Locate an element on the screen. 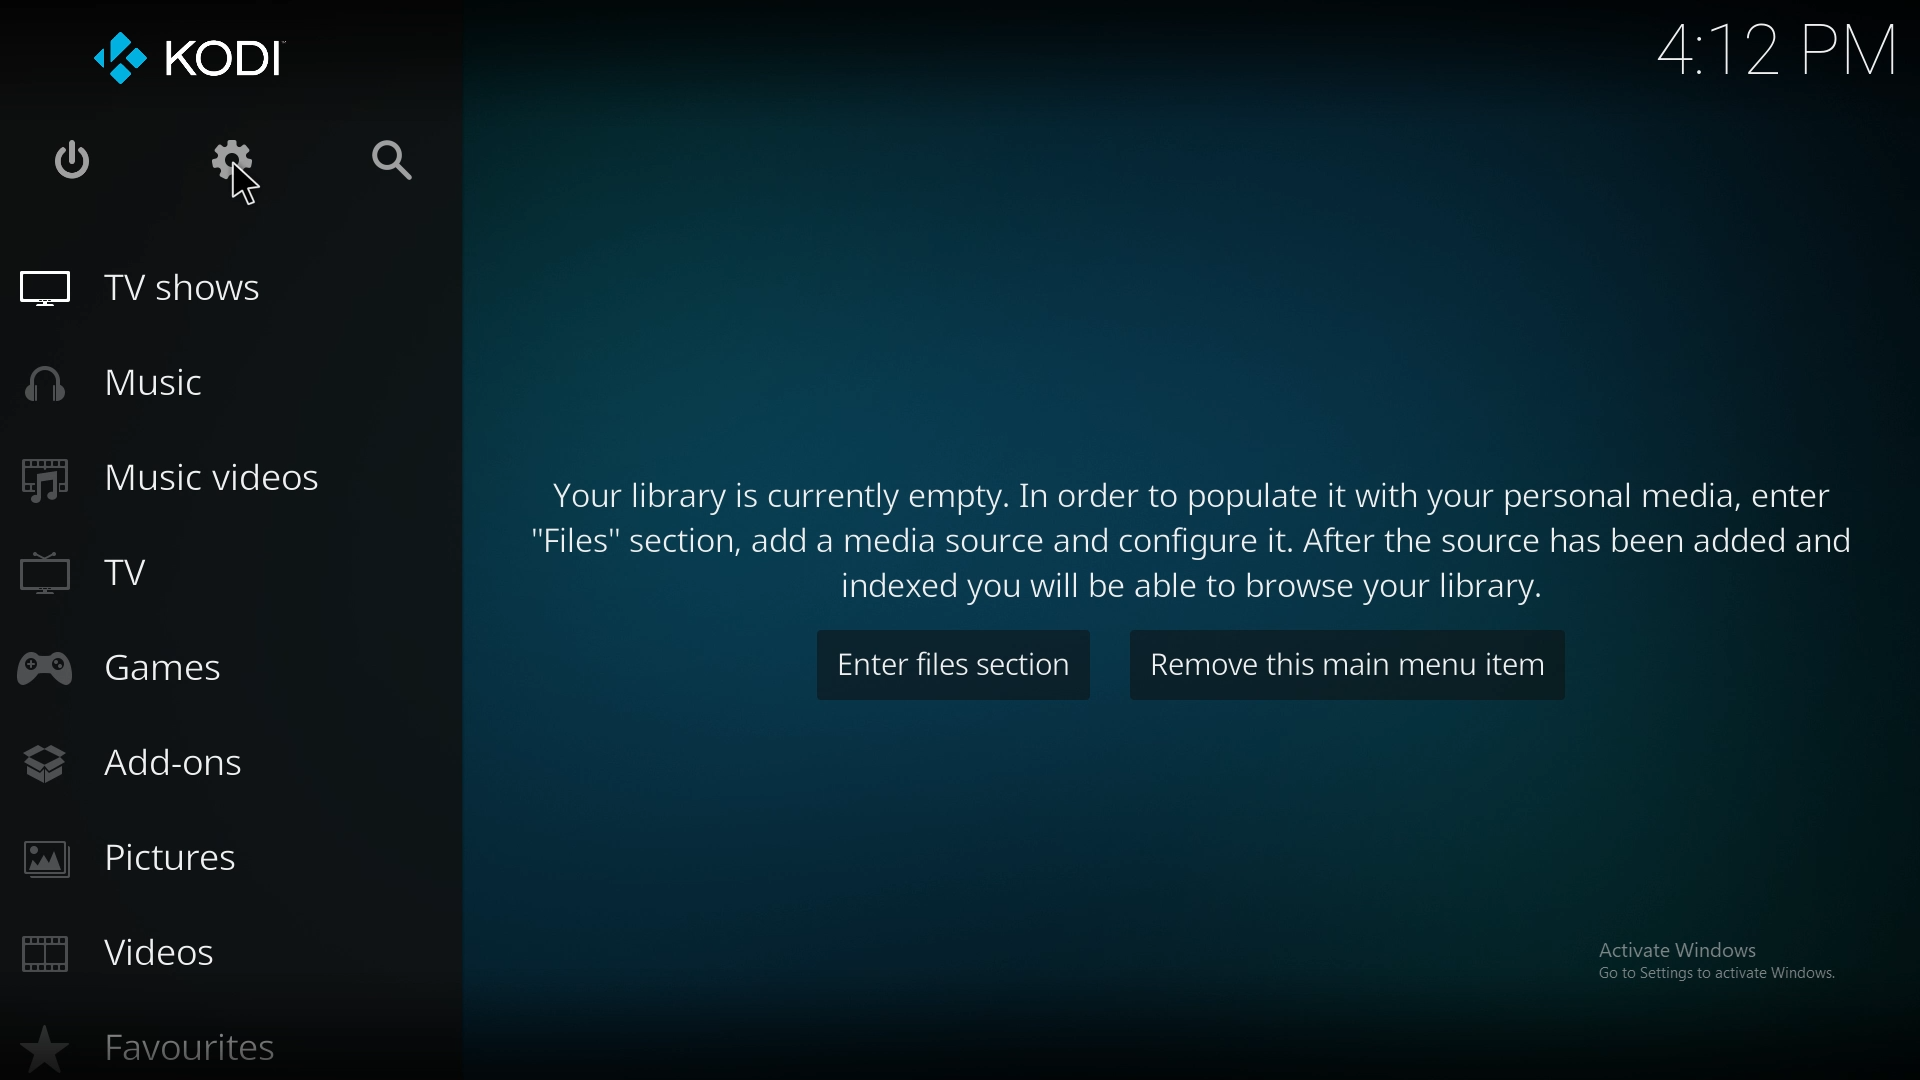 This screenshot has width=1920, height=1080. add ons is located at coordinates (181, 760).